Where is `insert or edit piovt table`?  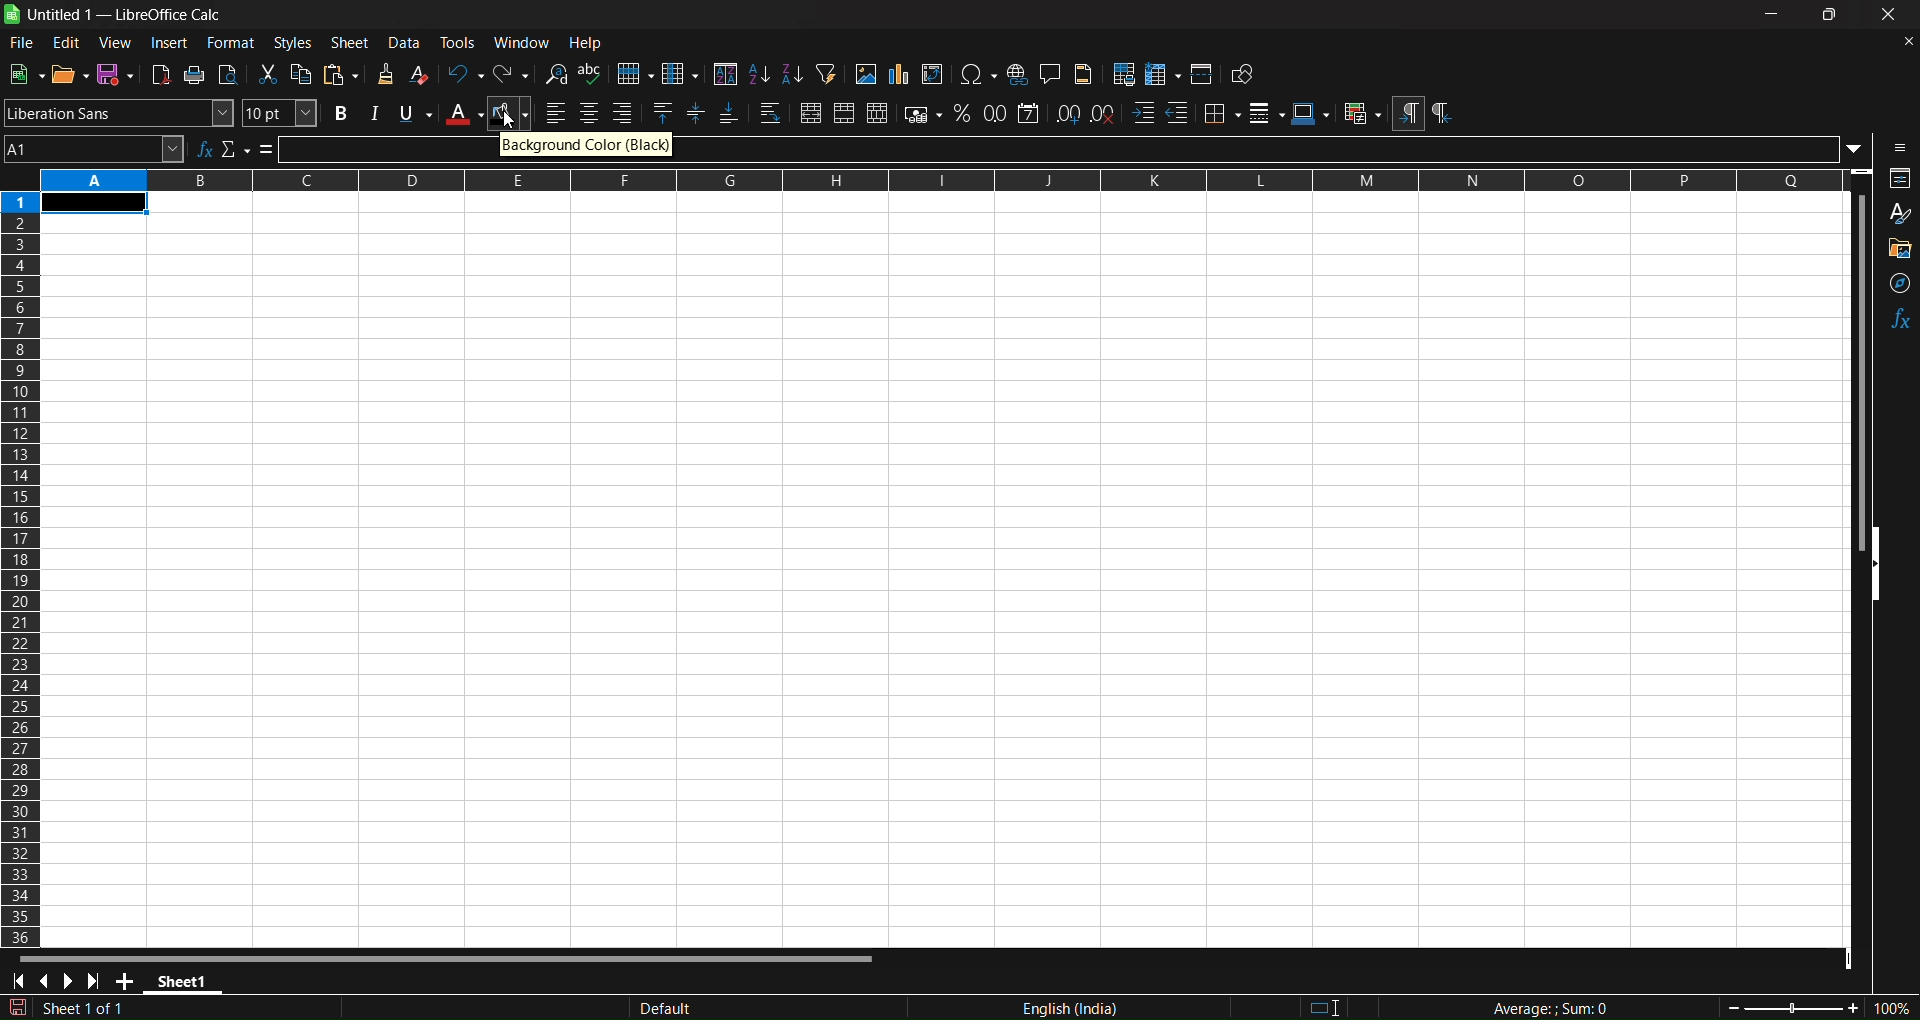 insert or edit piovt table is located at coordinates (932, 72).